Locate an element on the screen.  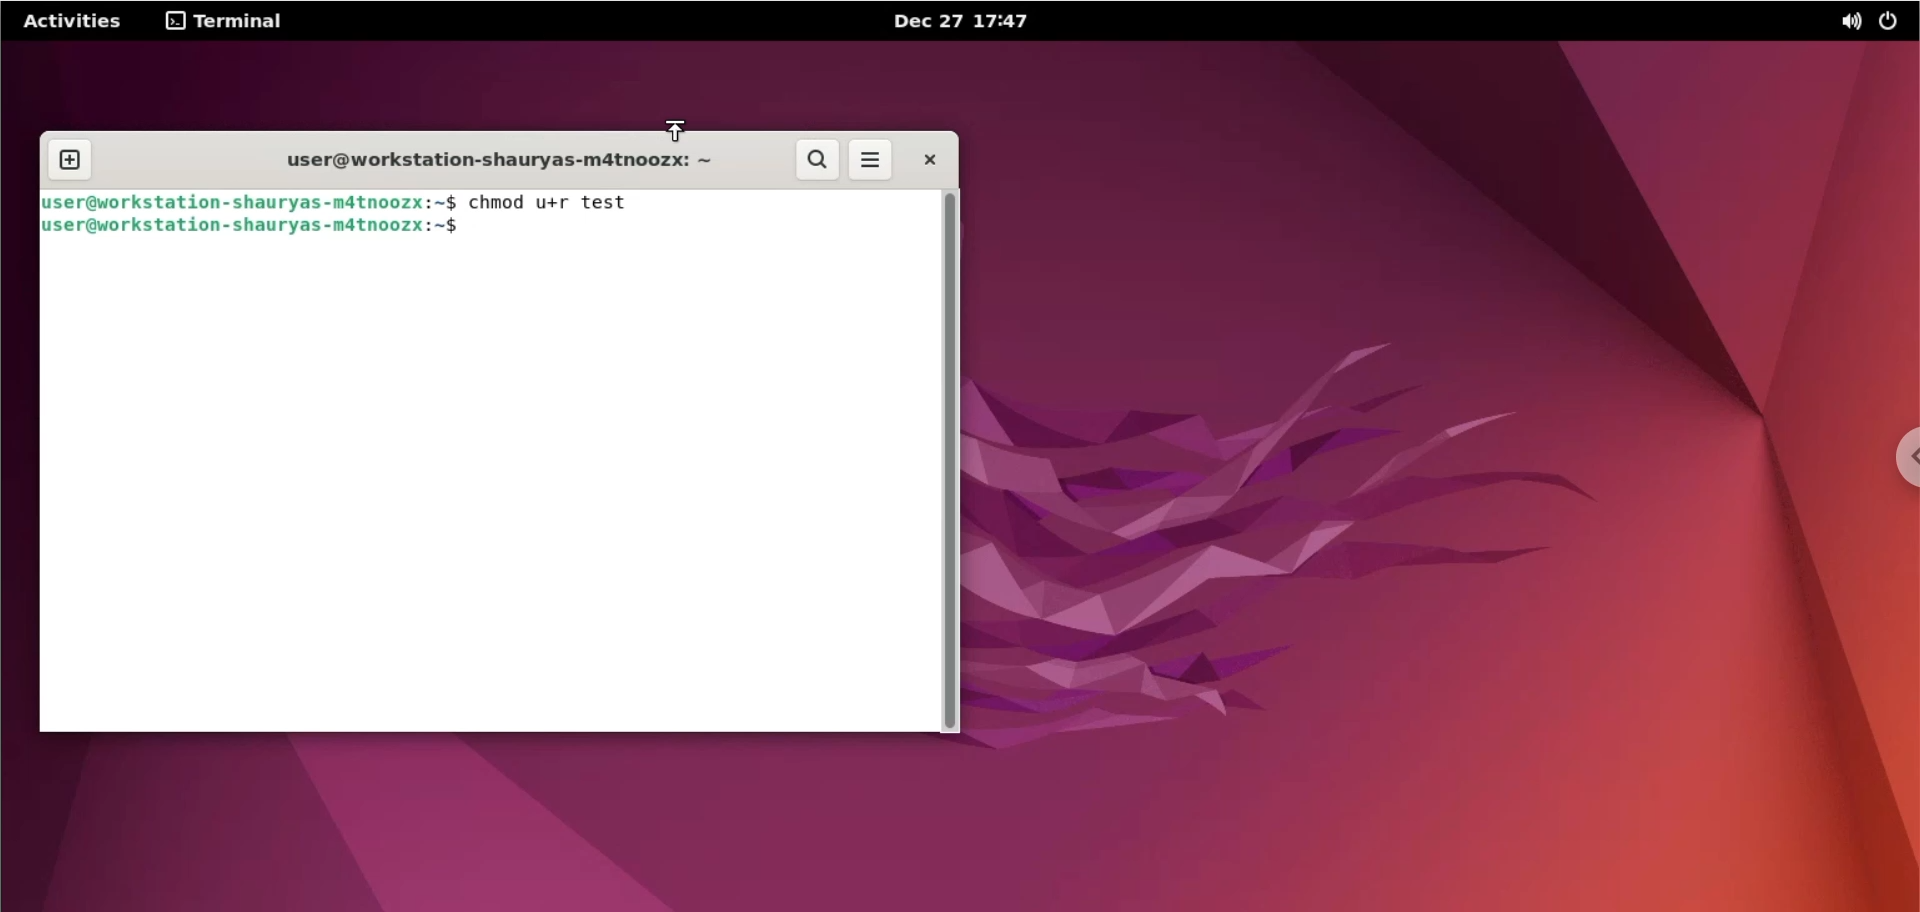
new tab is located at coordinates (69, 160).